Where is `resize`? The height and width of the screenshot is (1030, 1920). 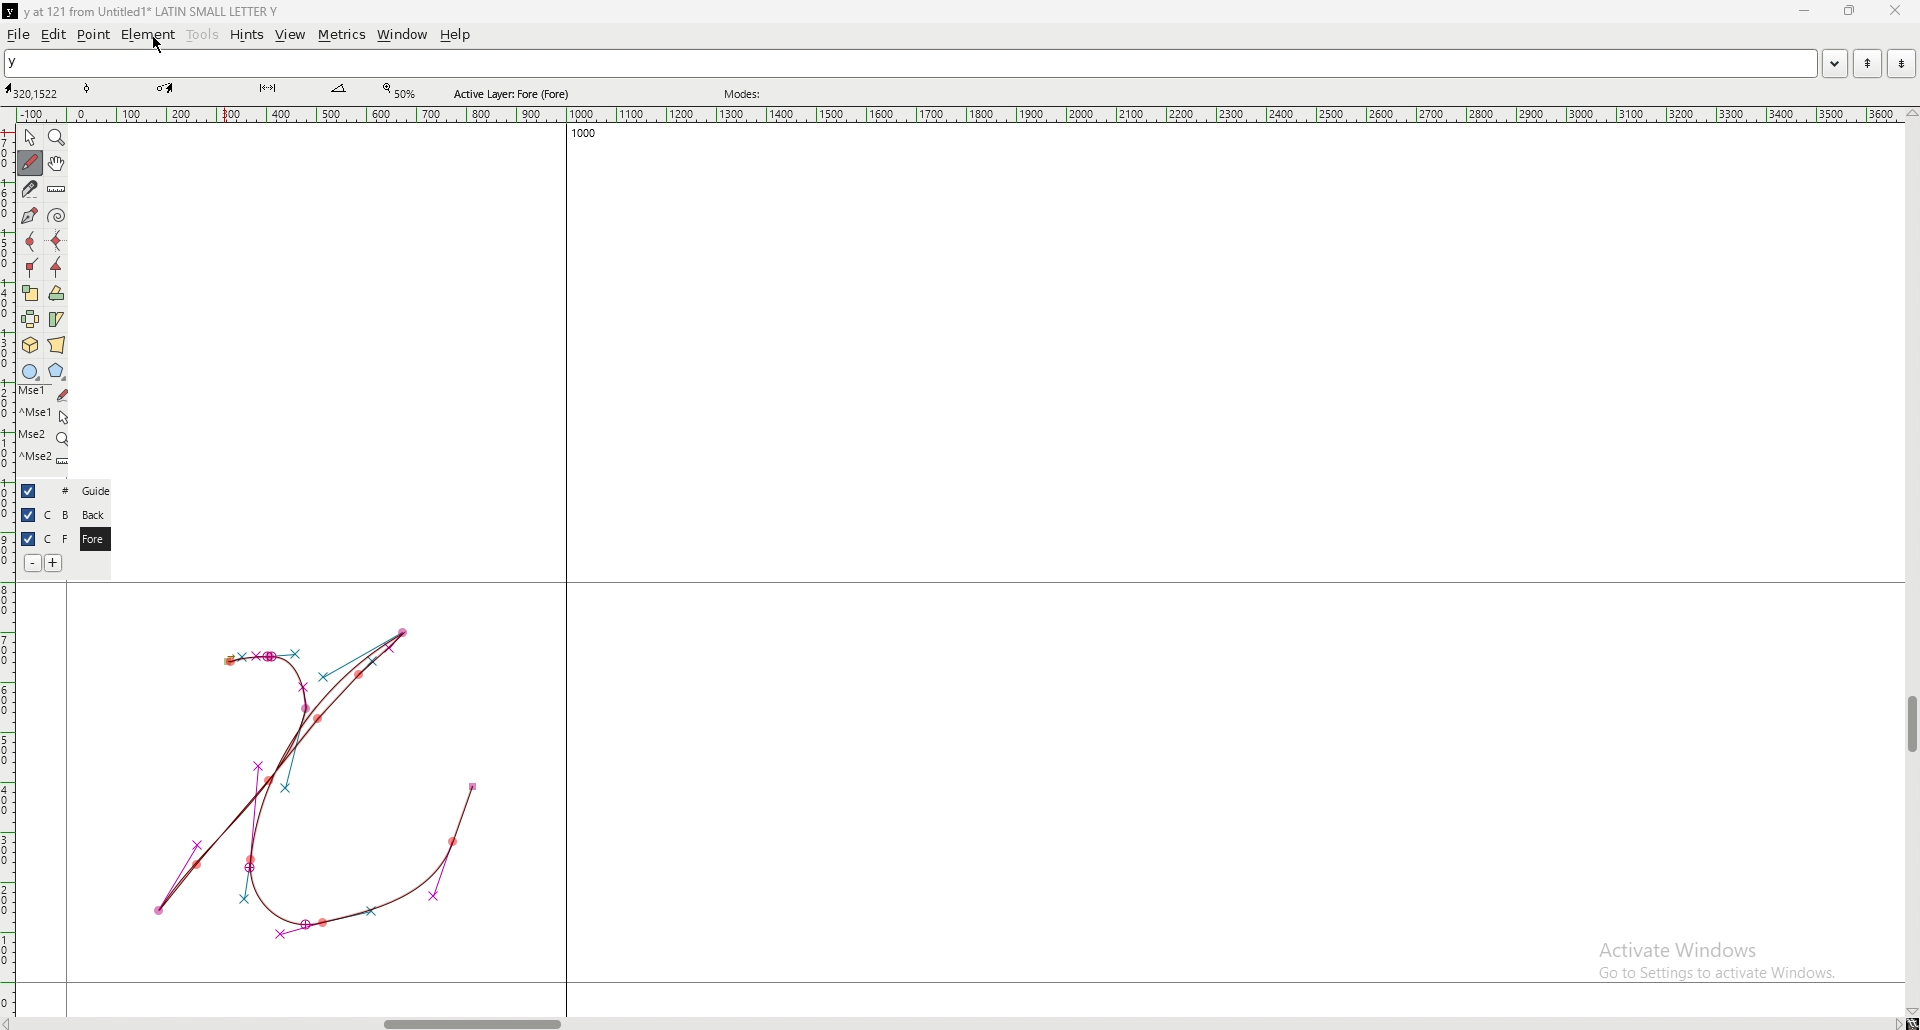
resize is located at coordinates (1848, 11).